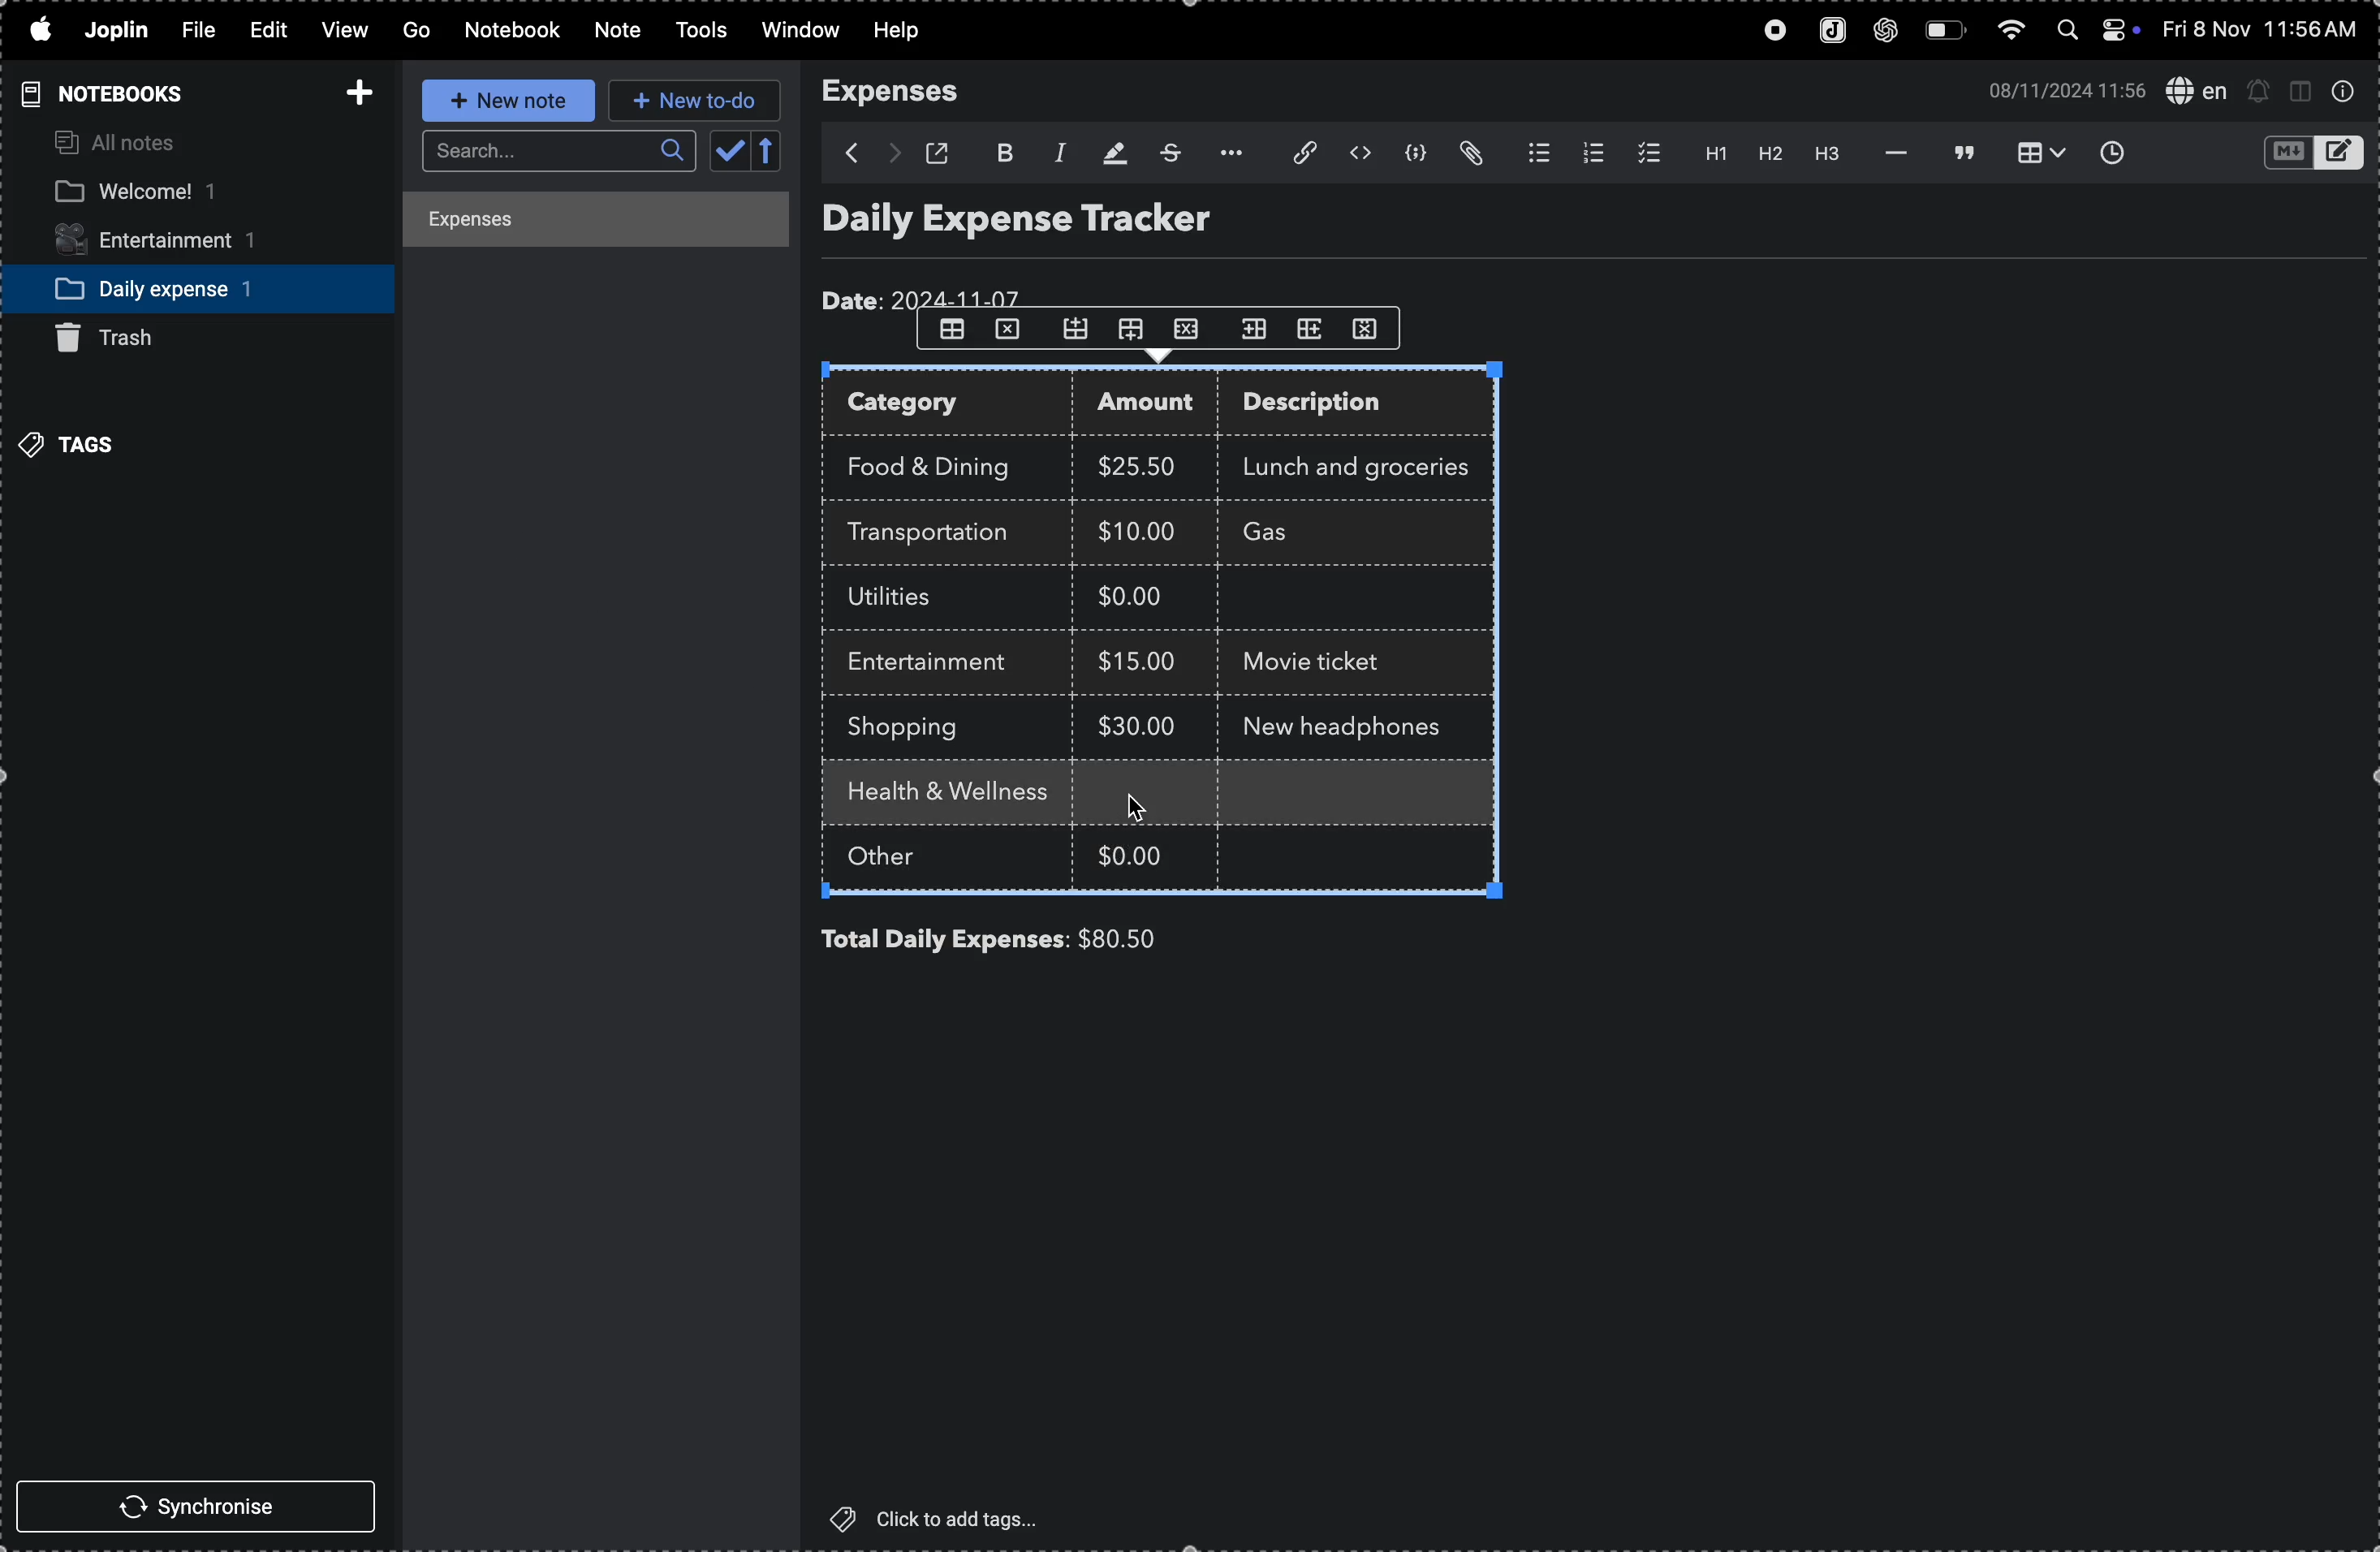 Image resolution: width=2380 pixels, height=1552 pixels. I want to click on code, so click(1417, 156).